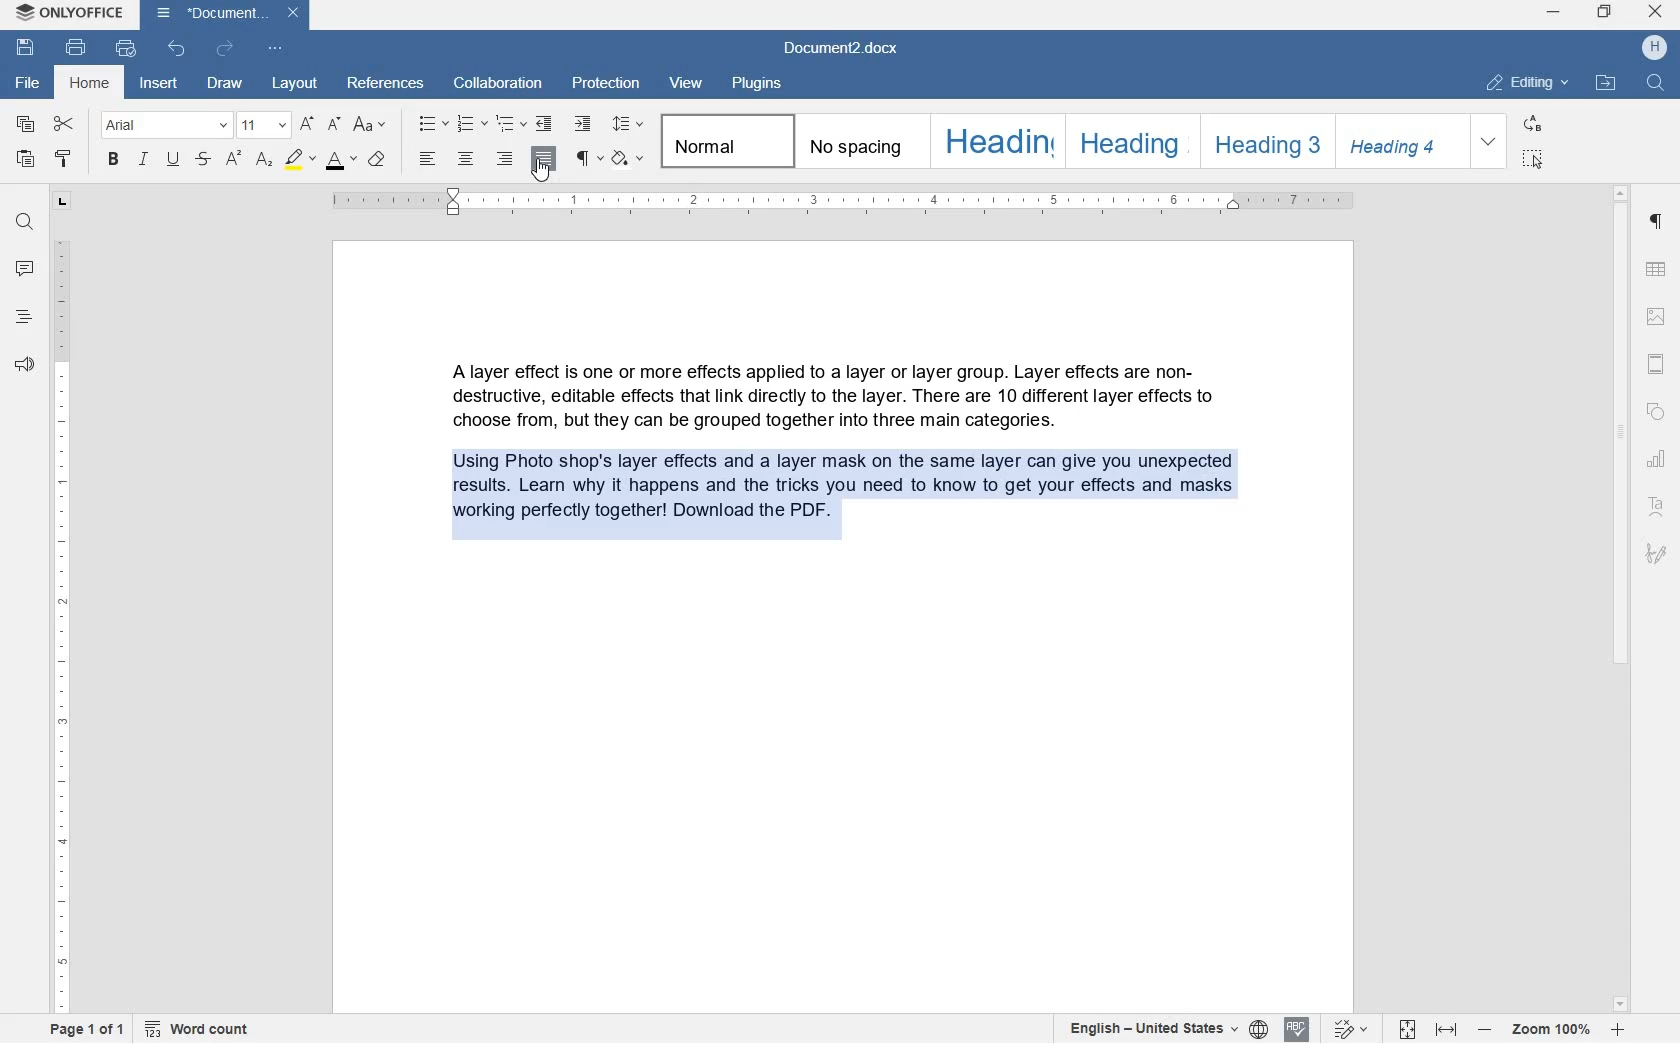 This screenshot has height=1044, width=1680. What do you see at coordinates (278, 48) in the screenshot?
I see `CUSTOMIZE QUICK ACCESS TOOLBAR` at bounding box center [278, 48].